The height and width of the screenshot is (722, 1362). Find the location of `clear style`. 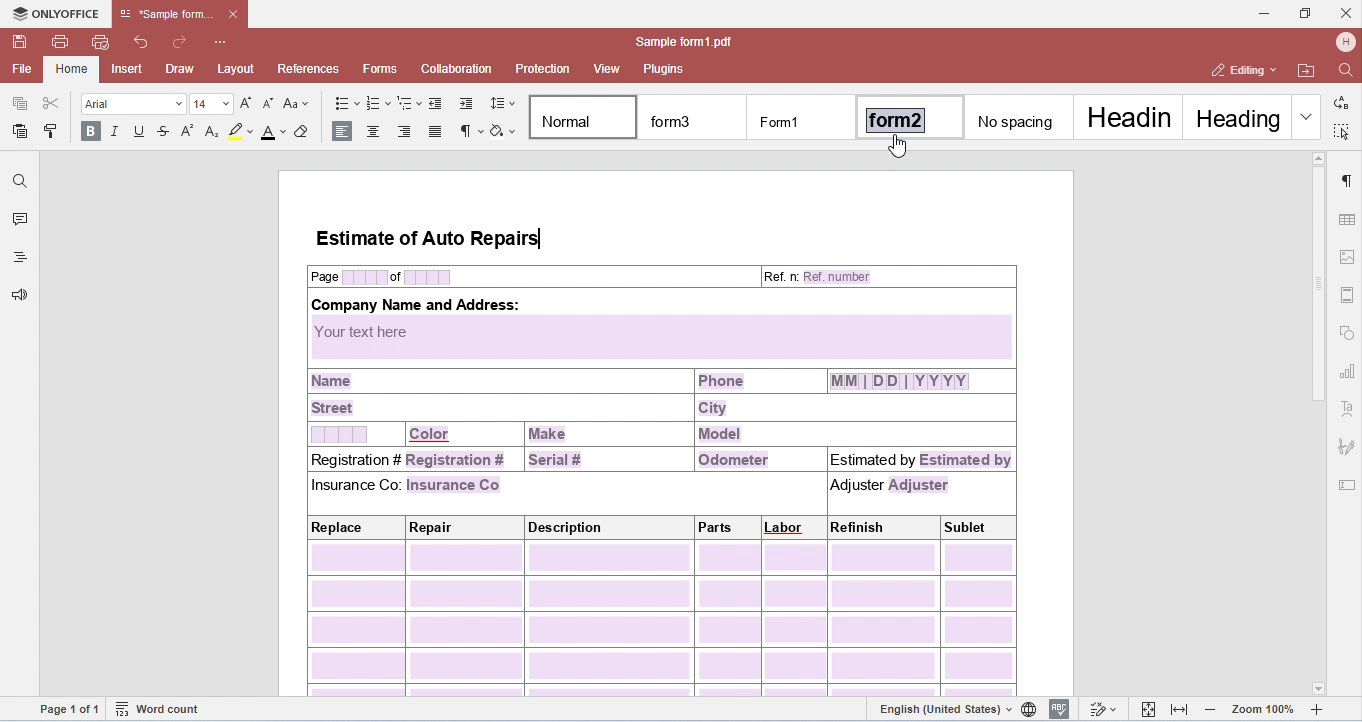

clear style is located at coordinates (308, 132).